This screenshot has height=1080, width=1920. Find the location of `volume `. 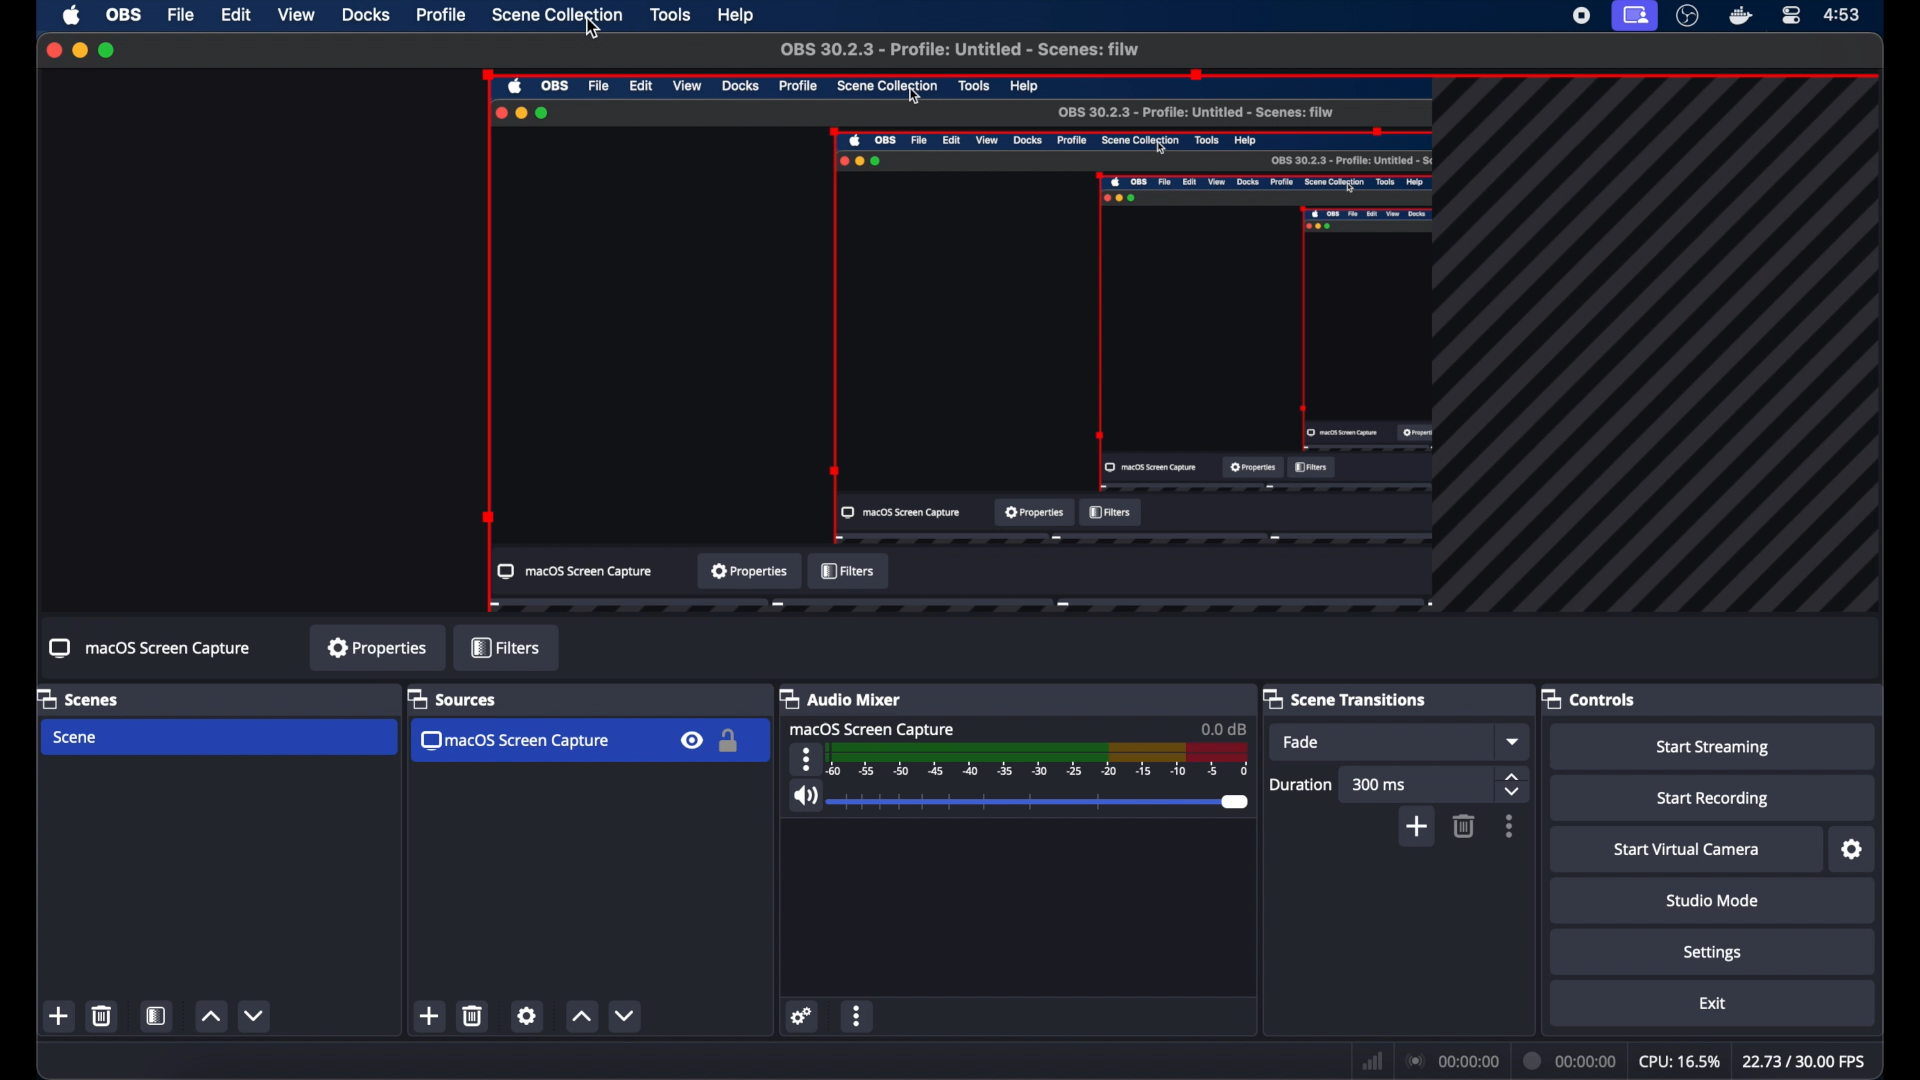

volume  is located at coordinates (803, 797).